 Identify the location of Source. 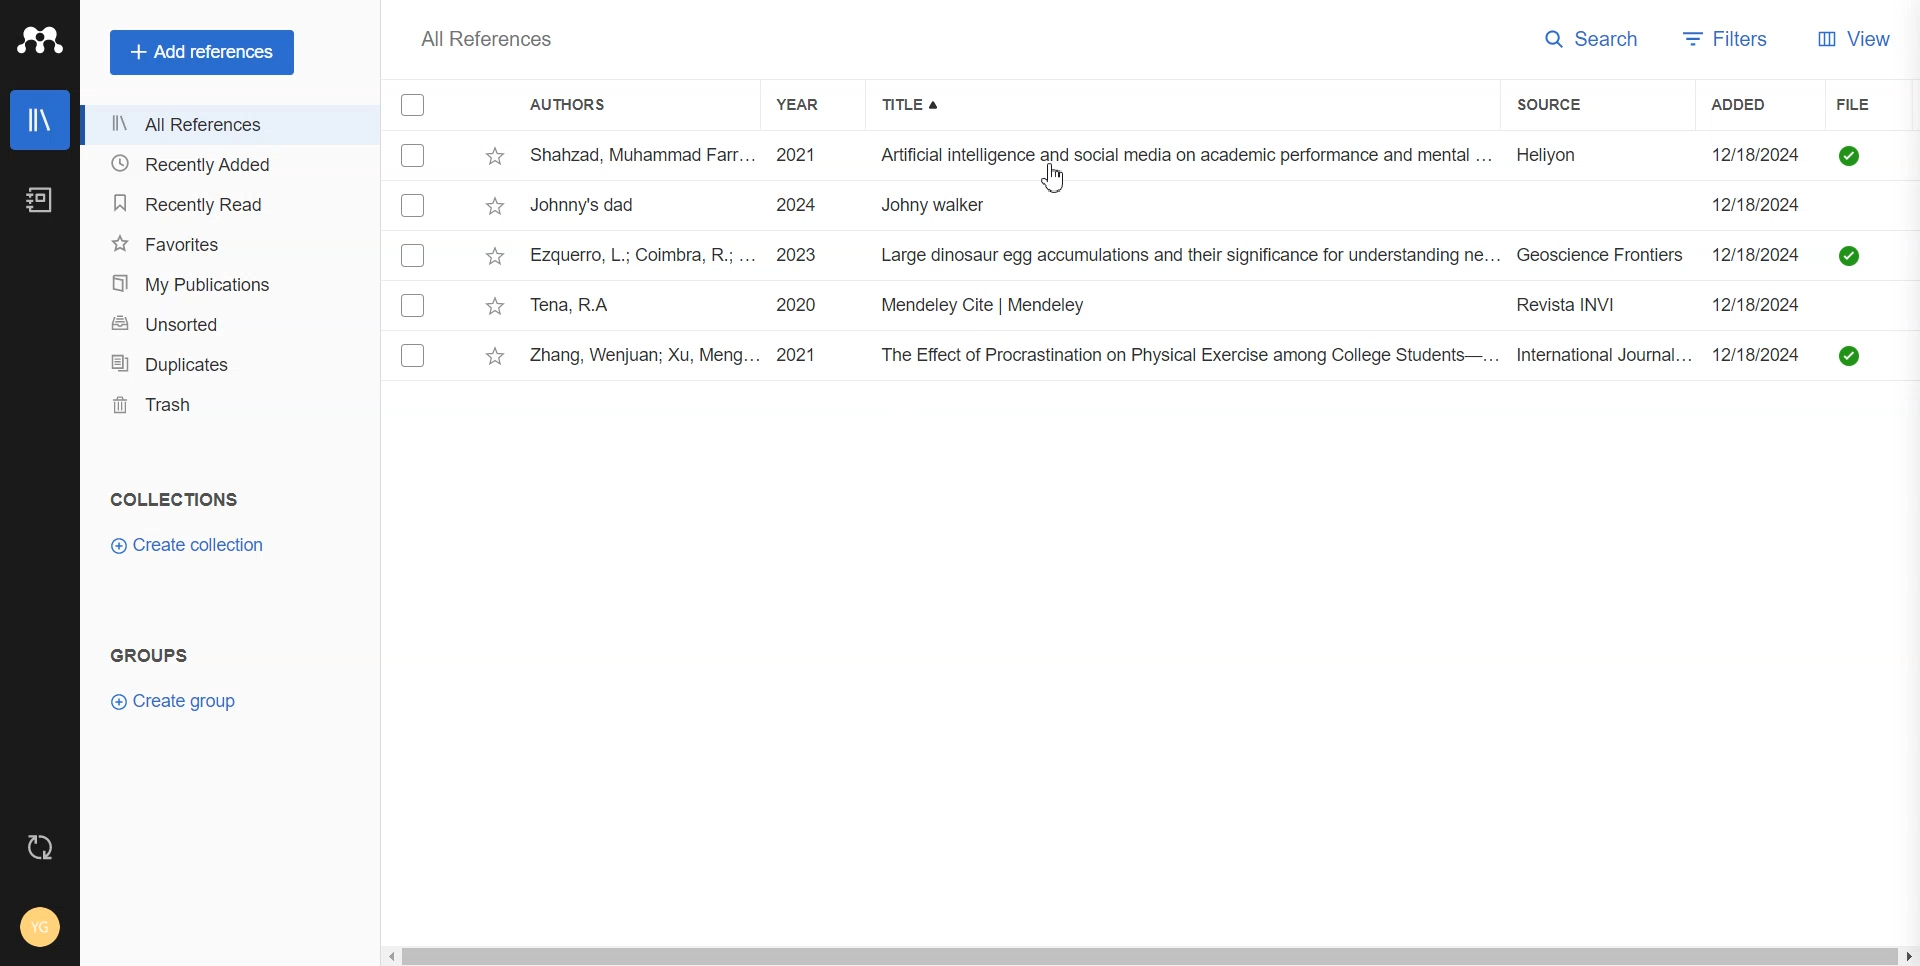
(1575, 104).